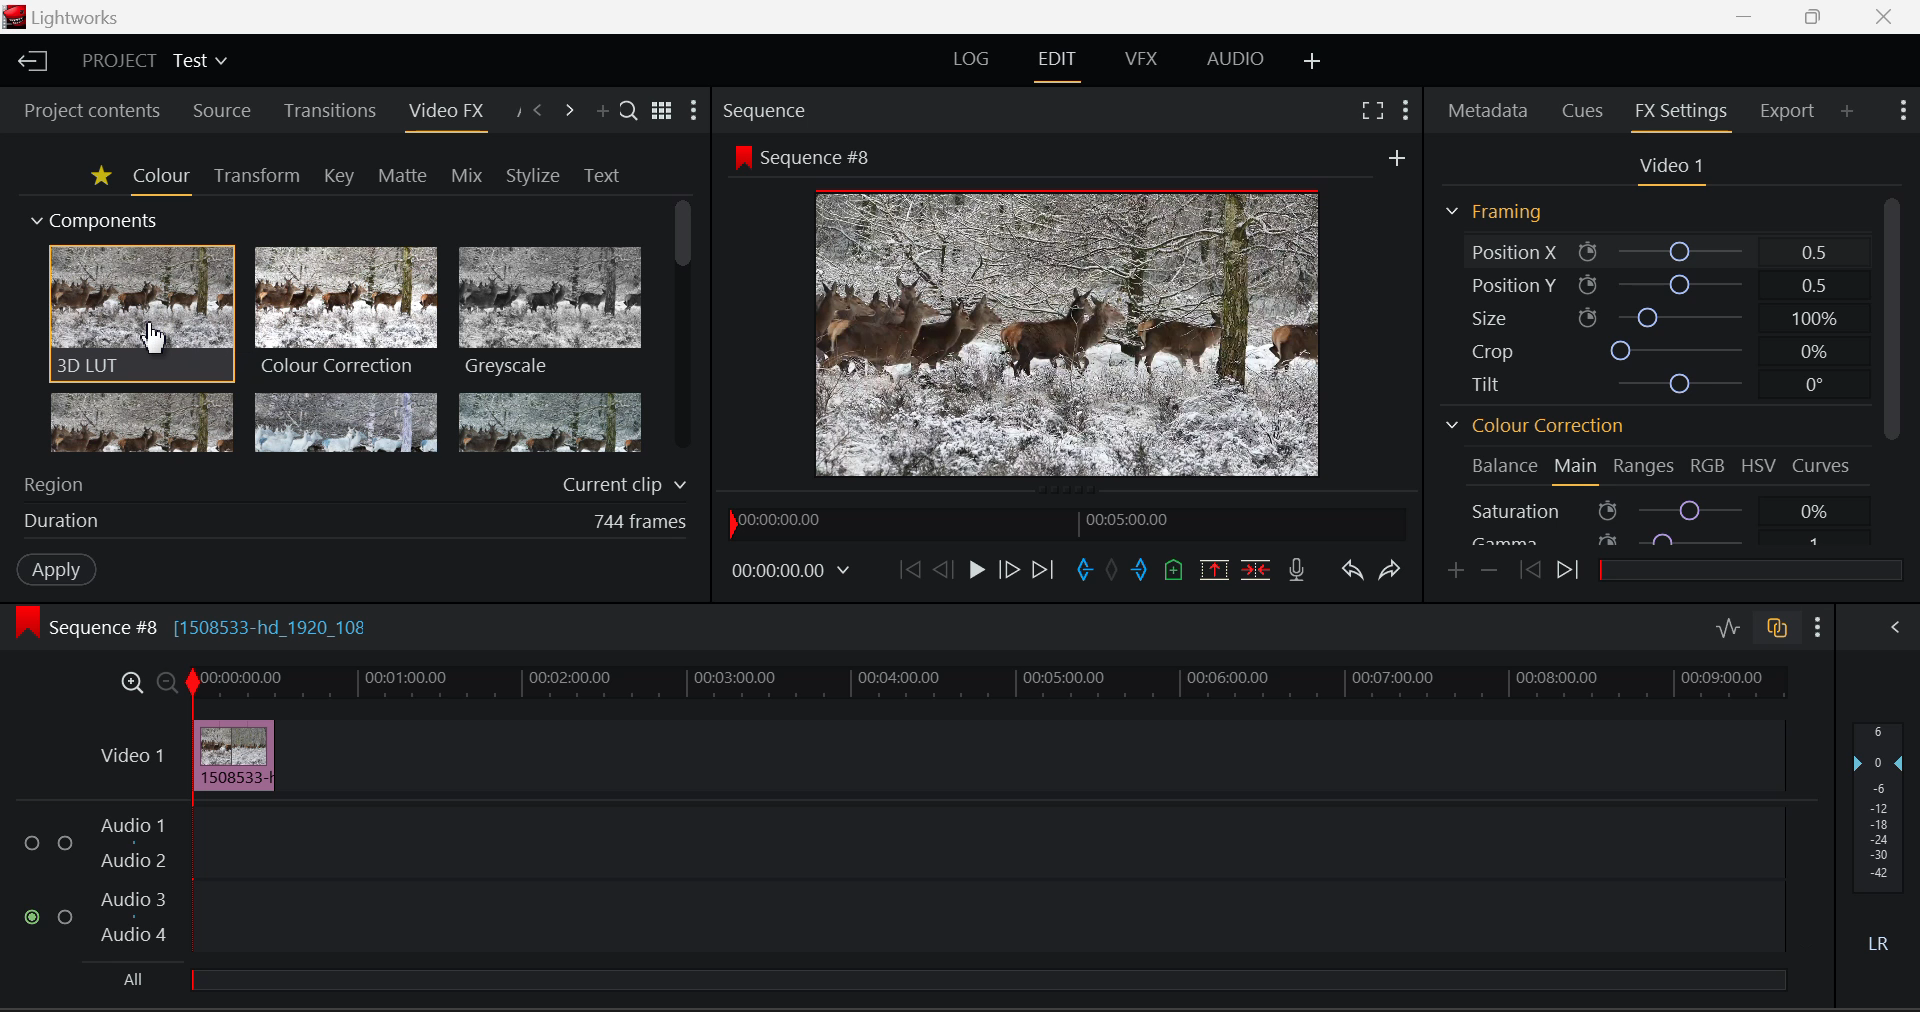 The width and height of the screenshot is (1920, 1012). I want to click on Video Layer, so click(131, 755).